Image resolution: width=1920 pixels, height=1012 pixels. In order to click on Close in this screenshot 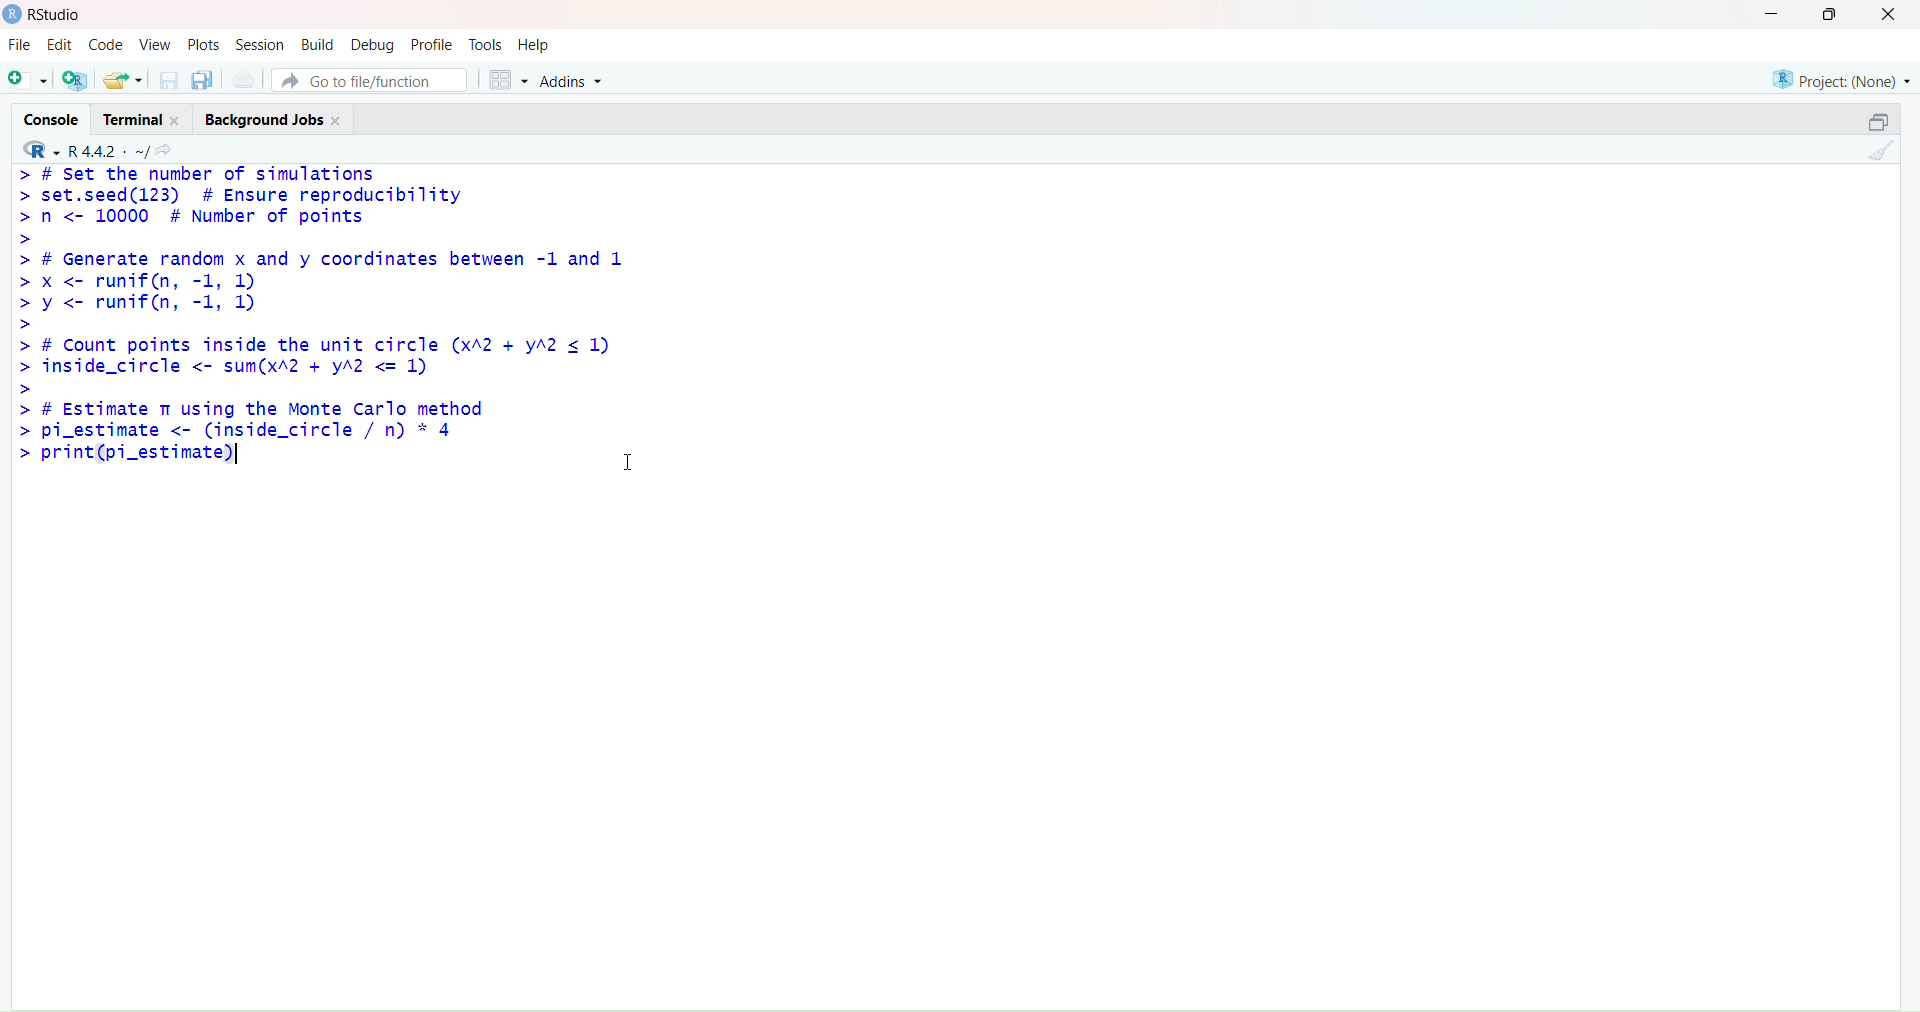, I will do `click(1888, 15)`.